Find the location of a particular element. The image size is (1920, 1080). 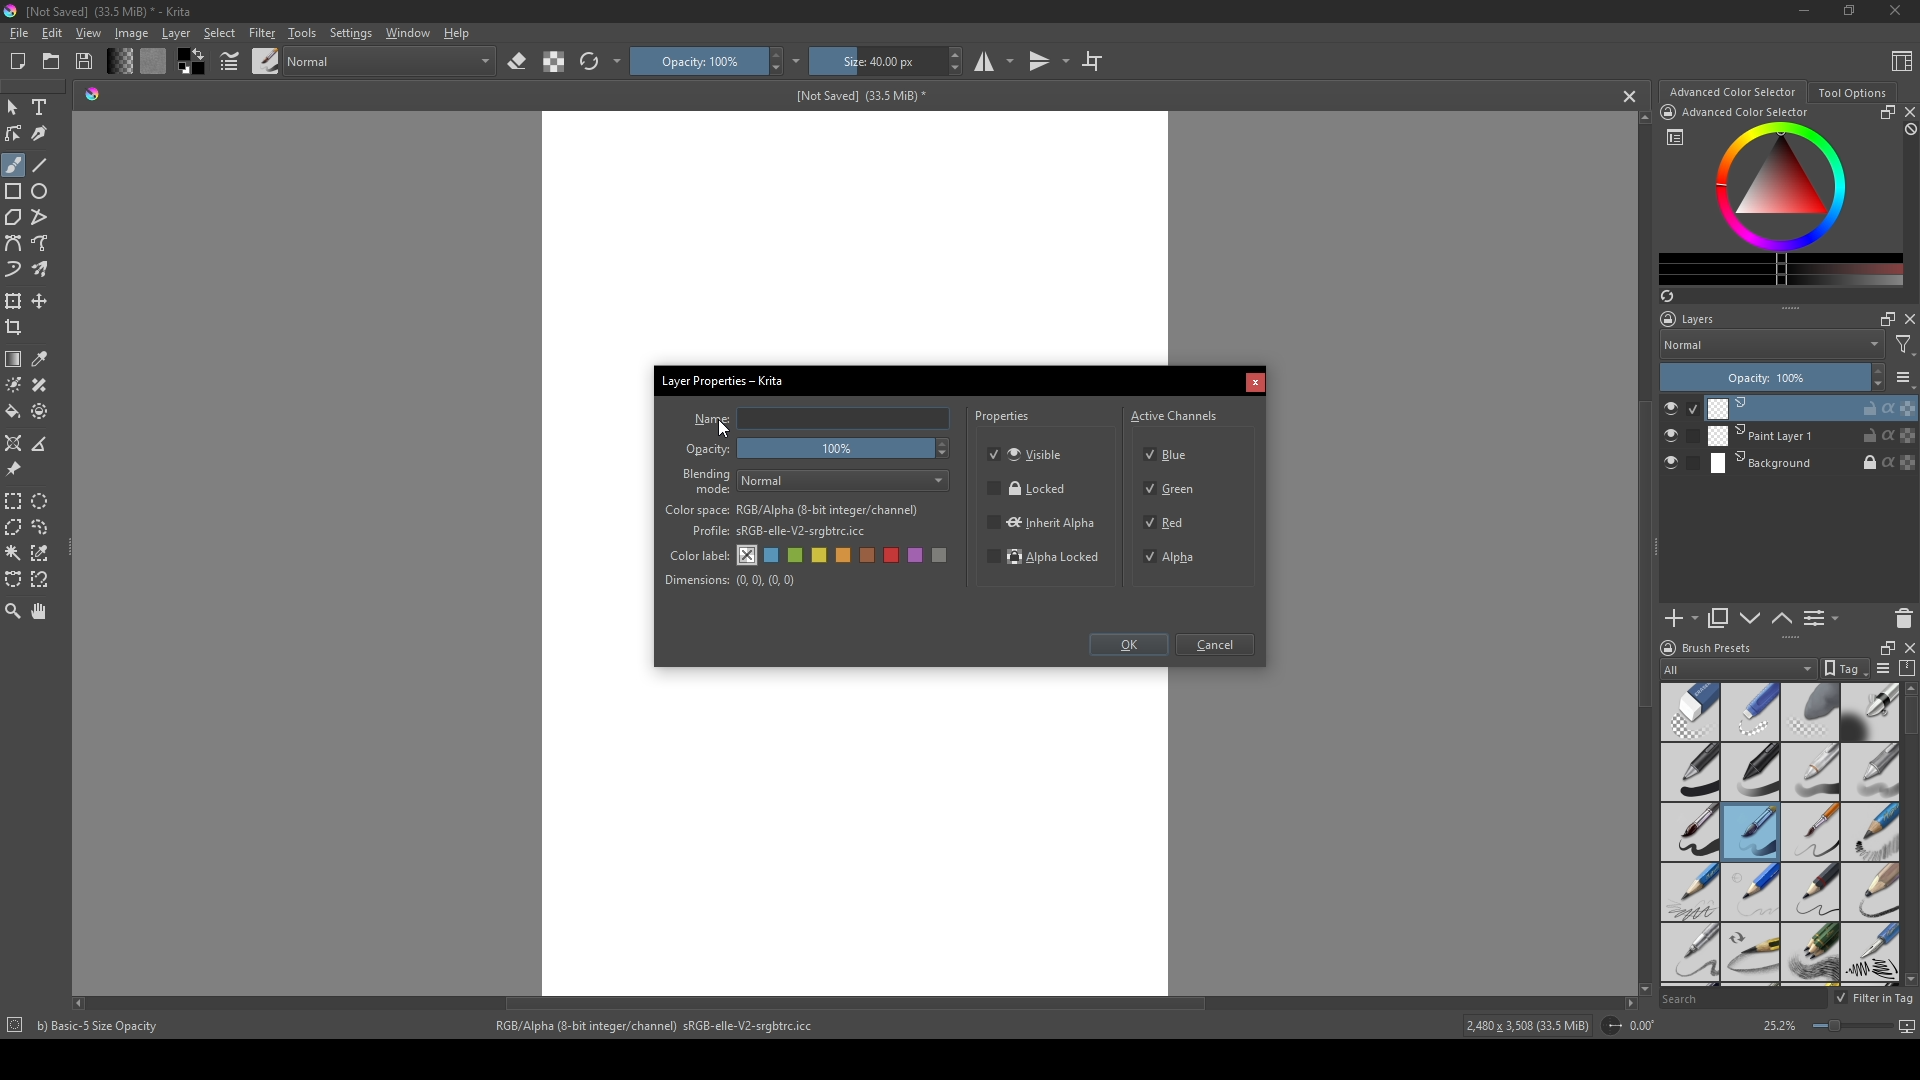

standard eraser is located at coordinates (1689, 711).